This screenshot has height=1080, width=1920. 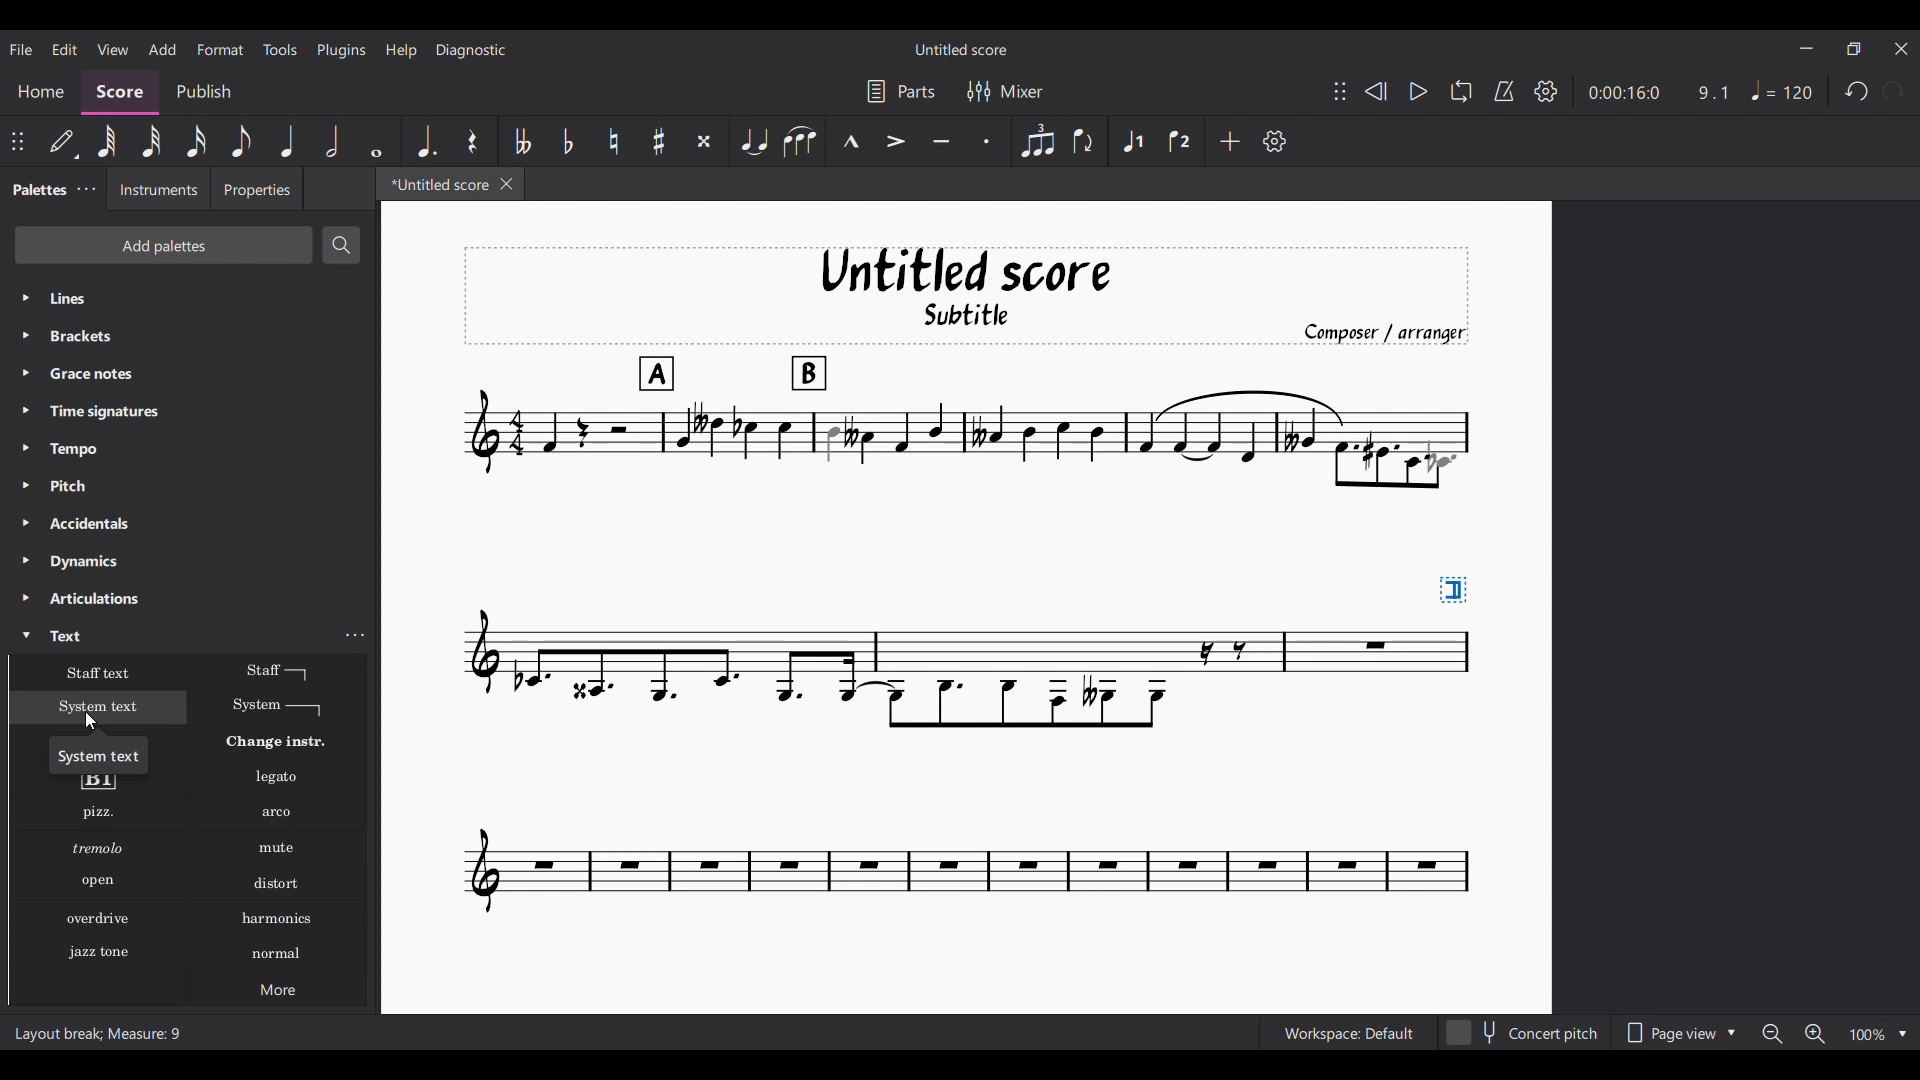 What do you see at coordinates (1275, 141) in the screenshot?
I see `Customize settings` at bounding box center [1275, 141].